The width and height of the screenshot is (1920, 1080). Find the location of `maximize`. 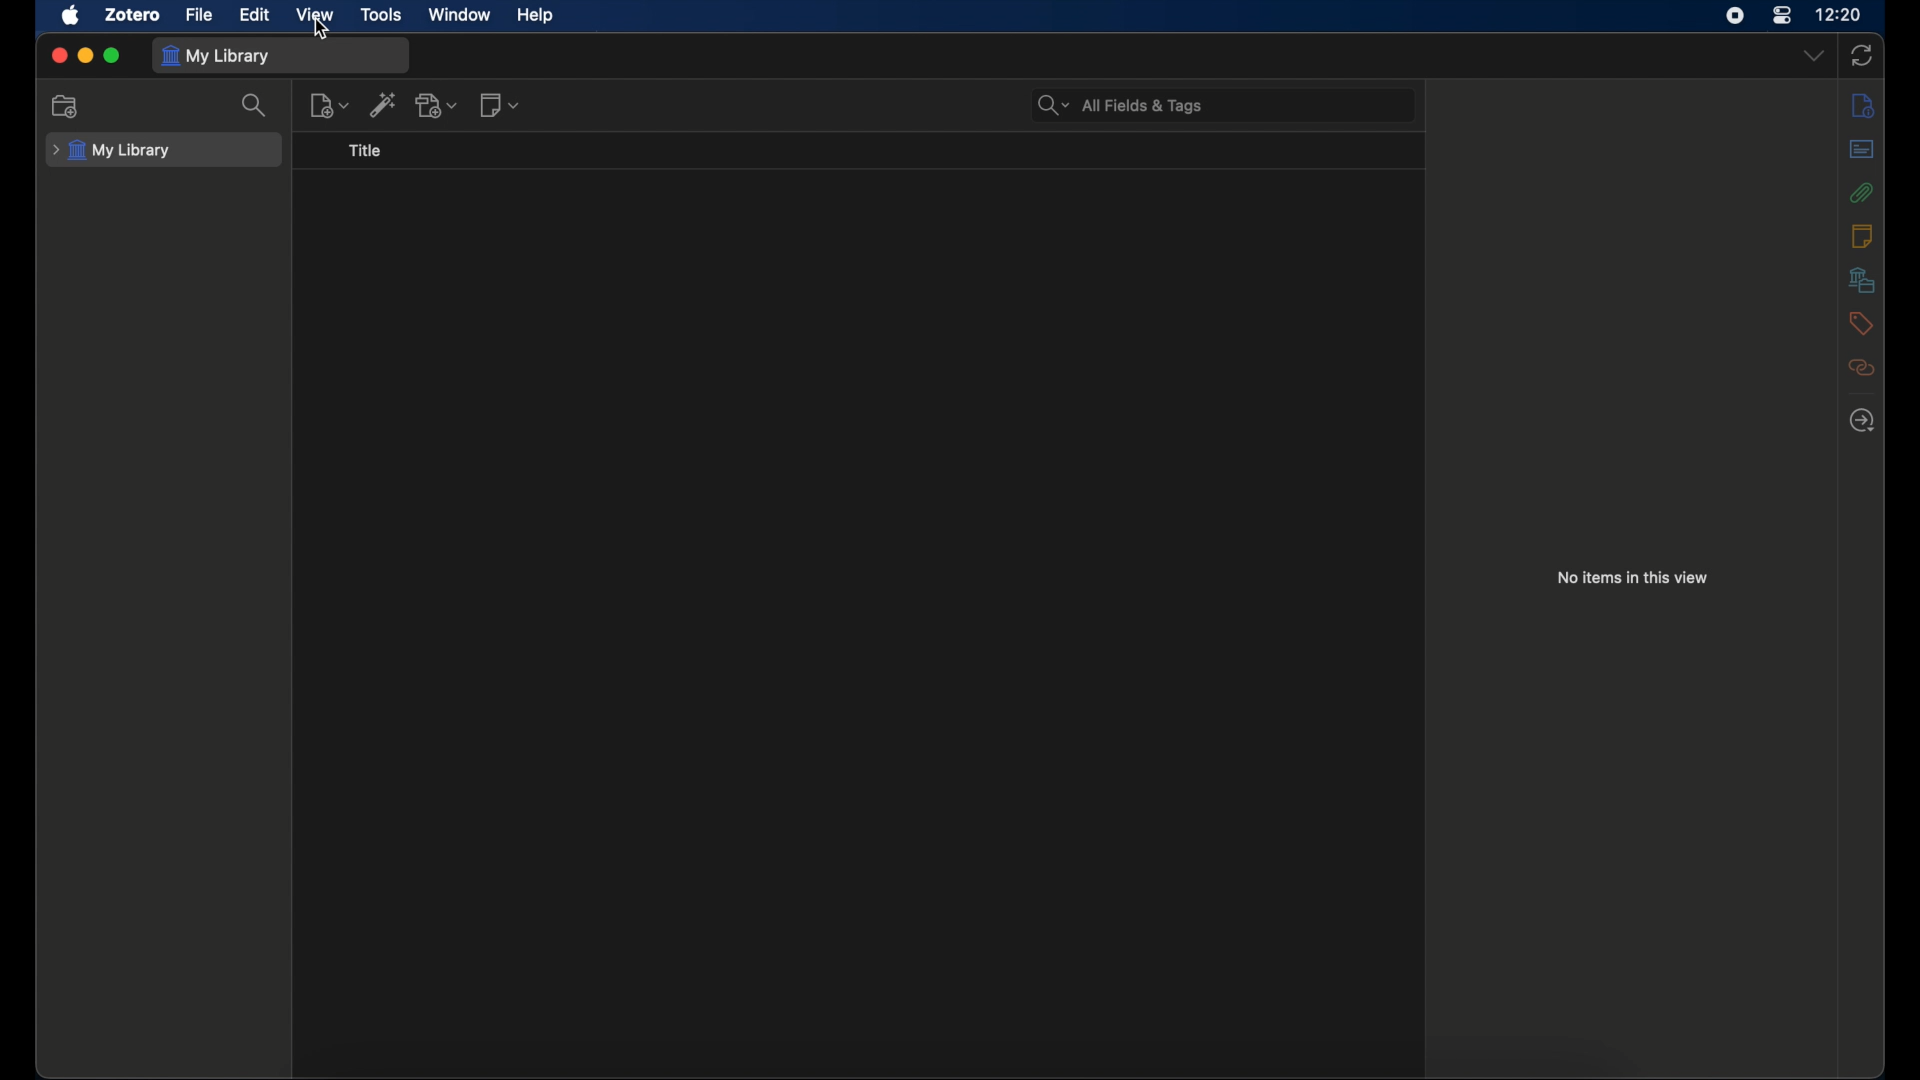

maximize is located at coordinates (114, 56).